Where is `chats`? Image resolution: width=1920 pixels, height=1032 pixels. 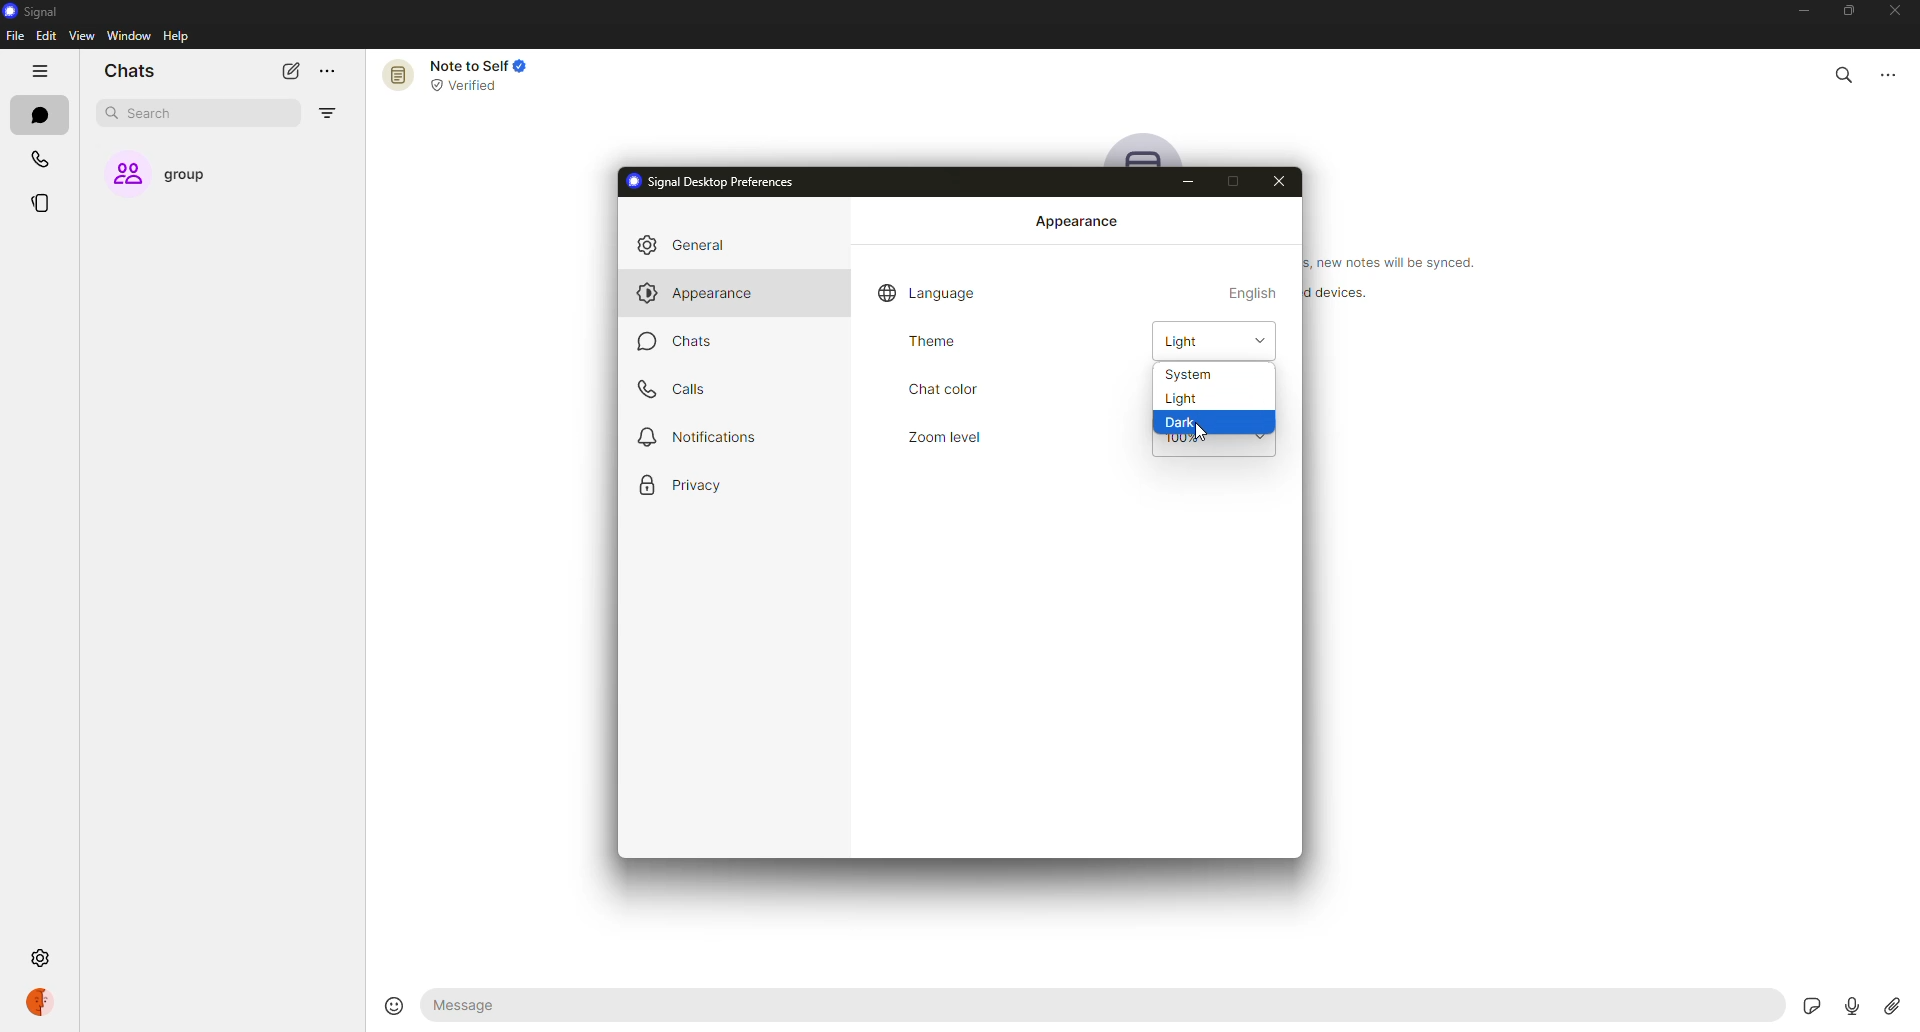
chats is located at coordinates (678, 340).